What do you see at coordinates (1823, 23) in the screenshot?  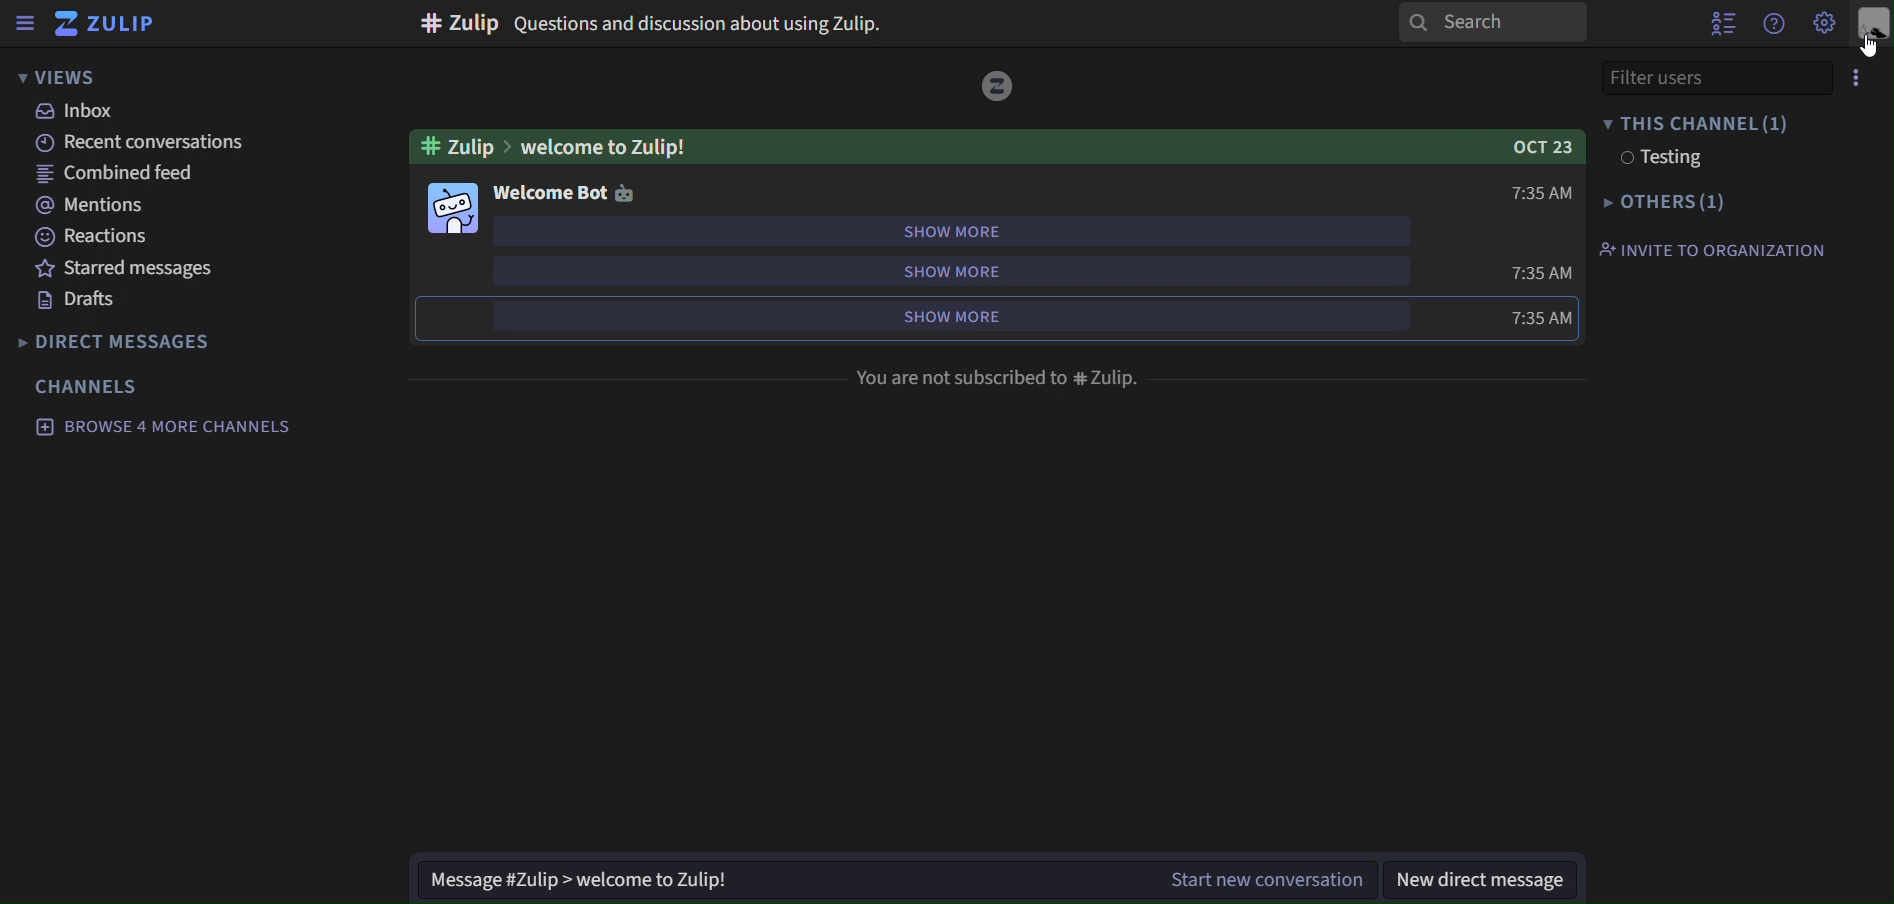 I see `main menu` at bounding box center [1823, 23].